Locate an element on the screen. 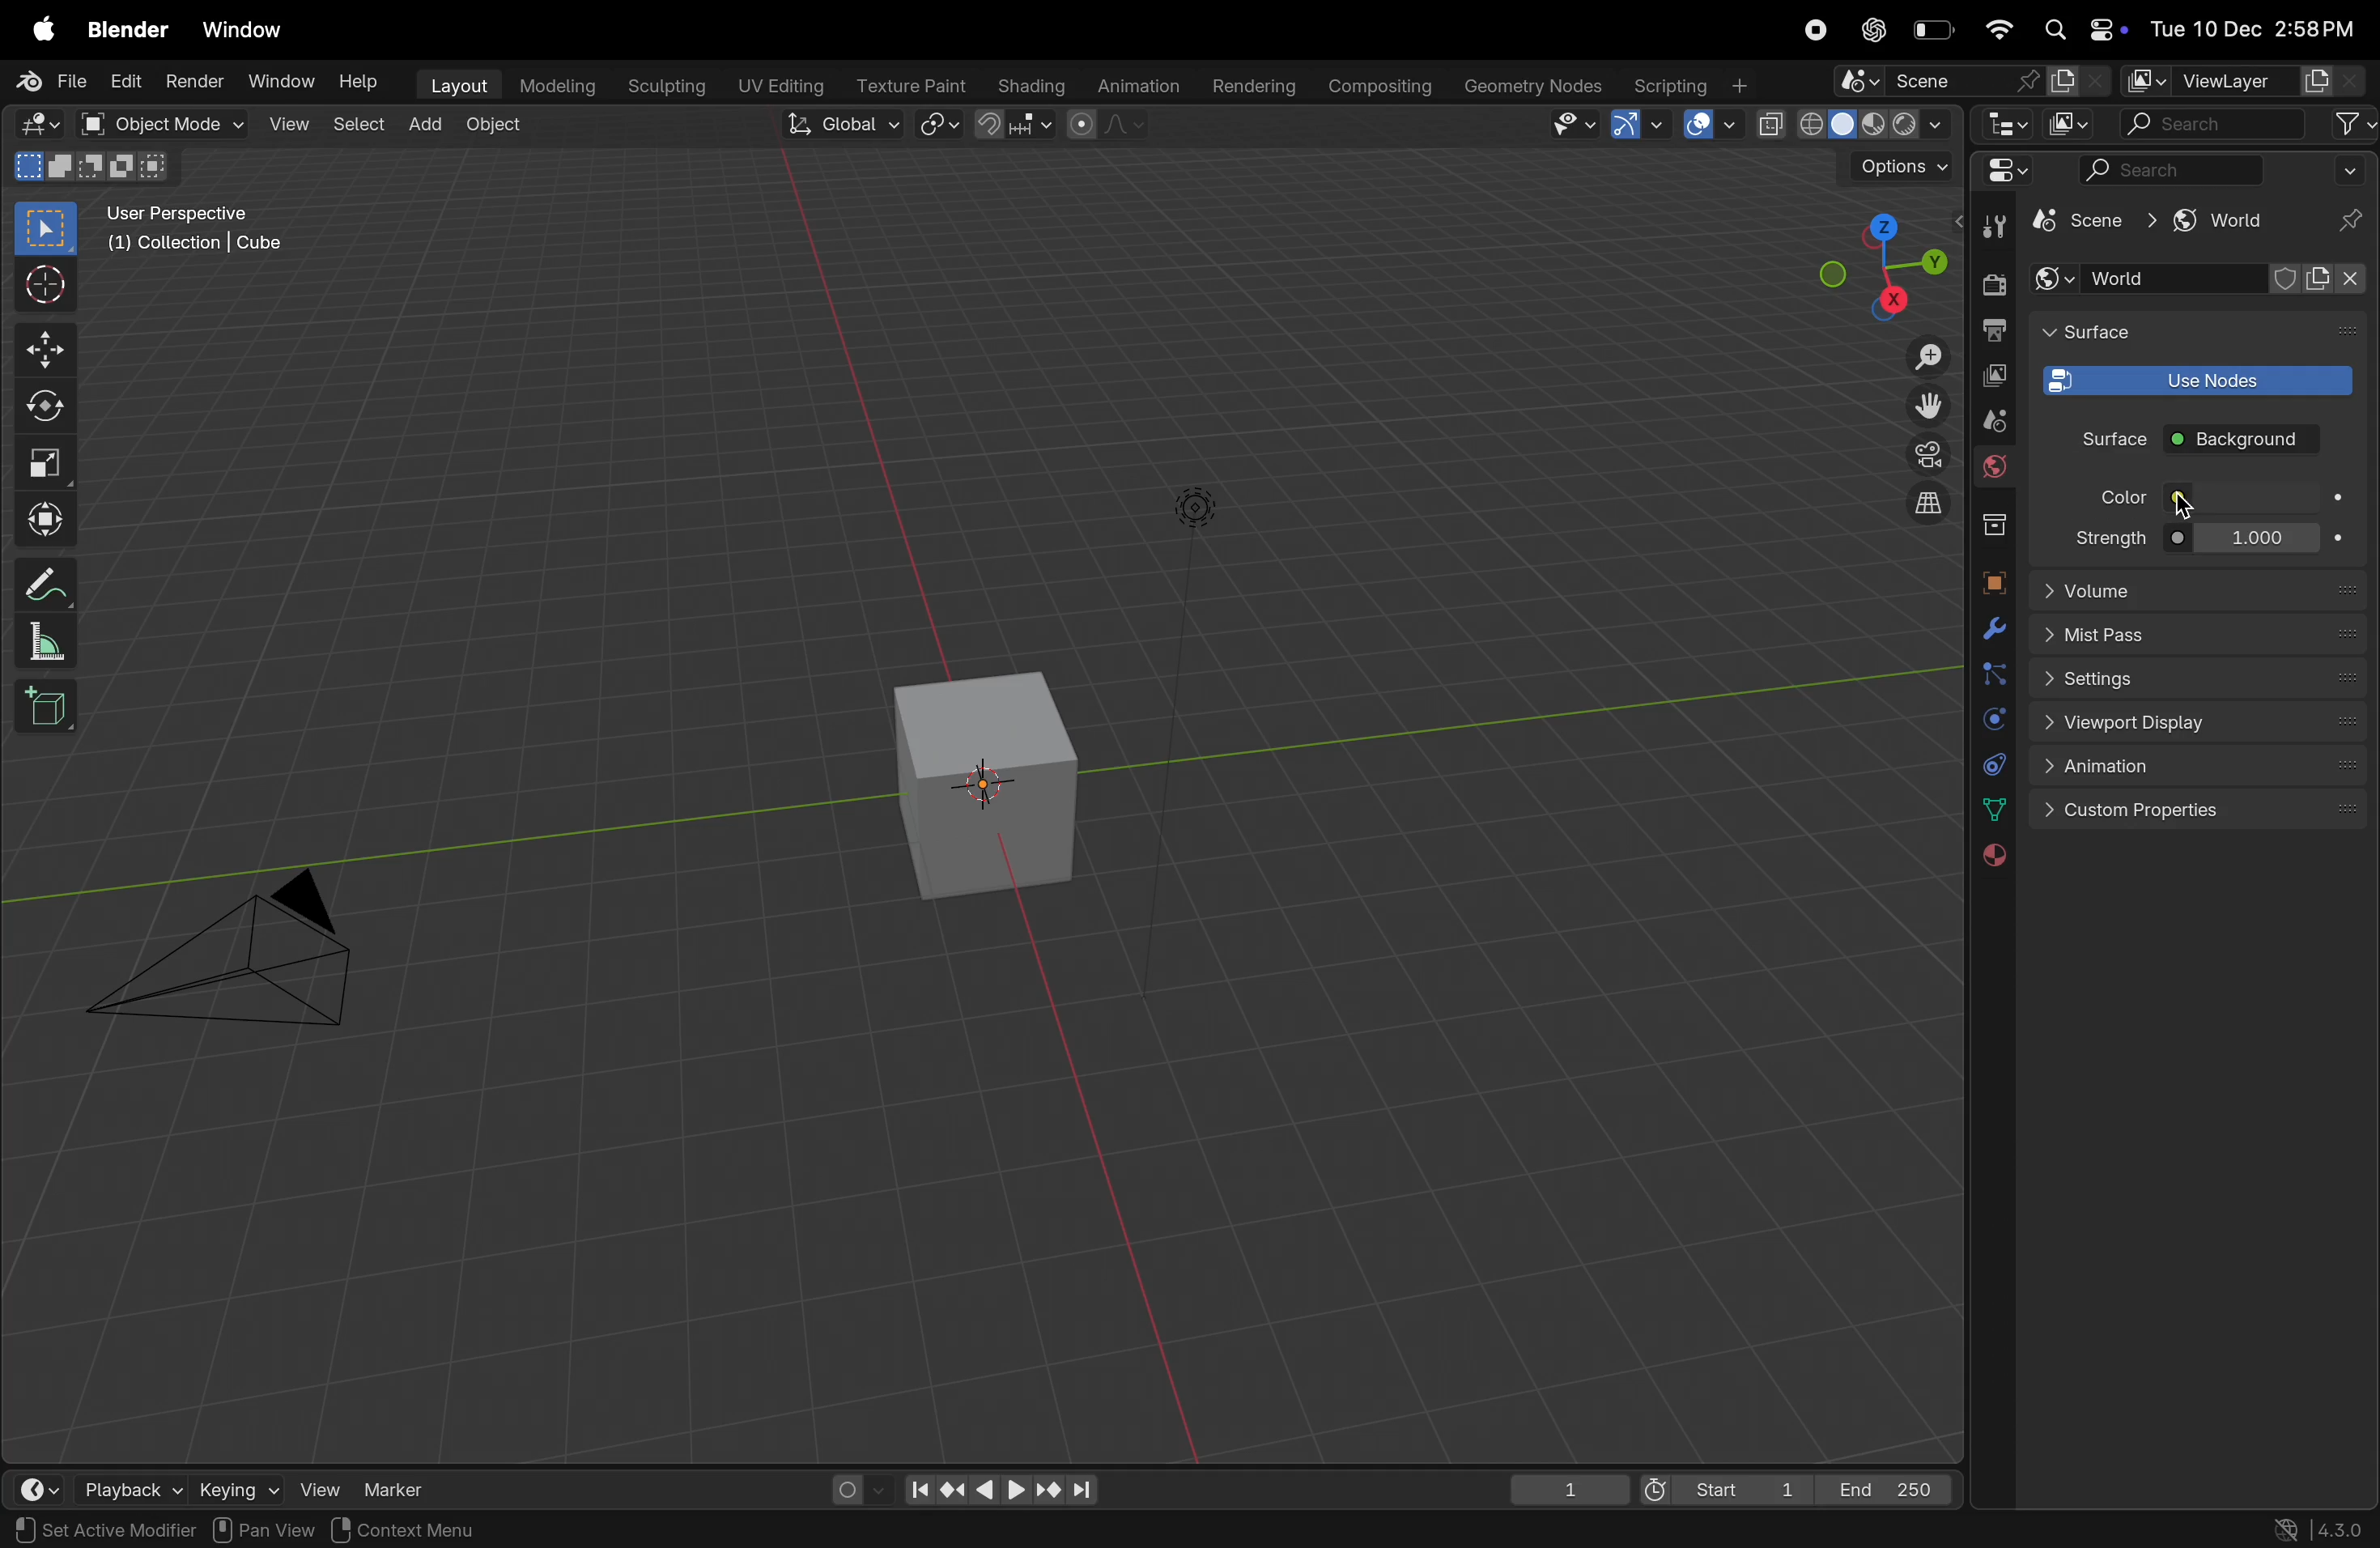 The image size is (2380, 1548). use nodes is located at coordinates (2193, 378).